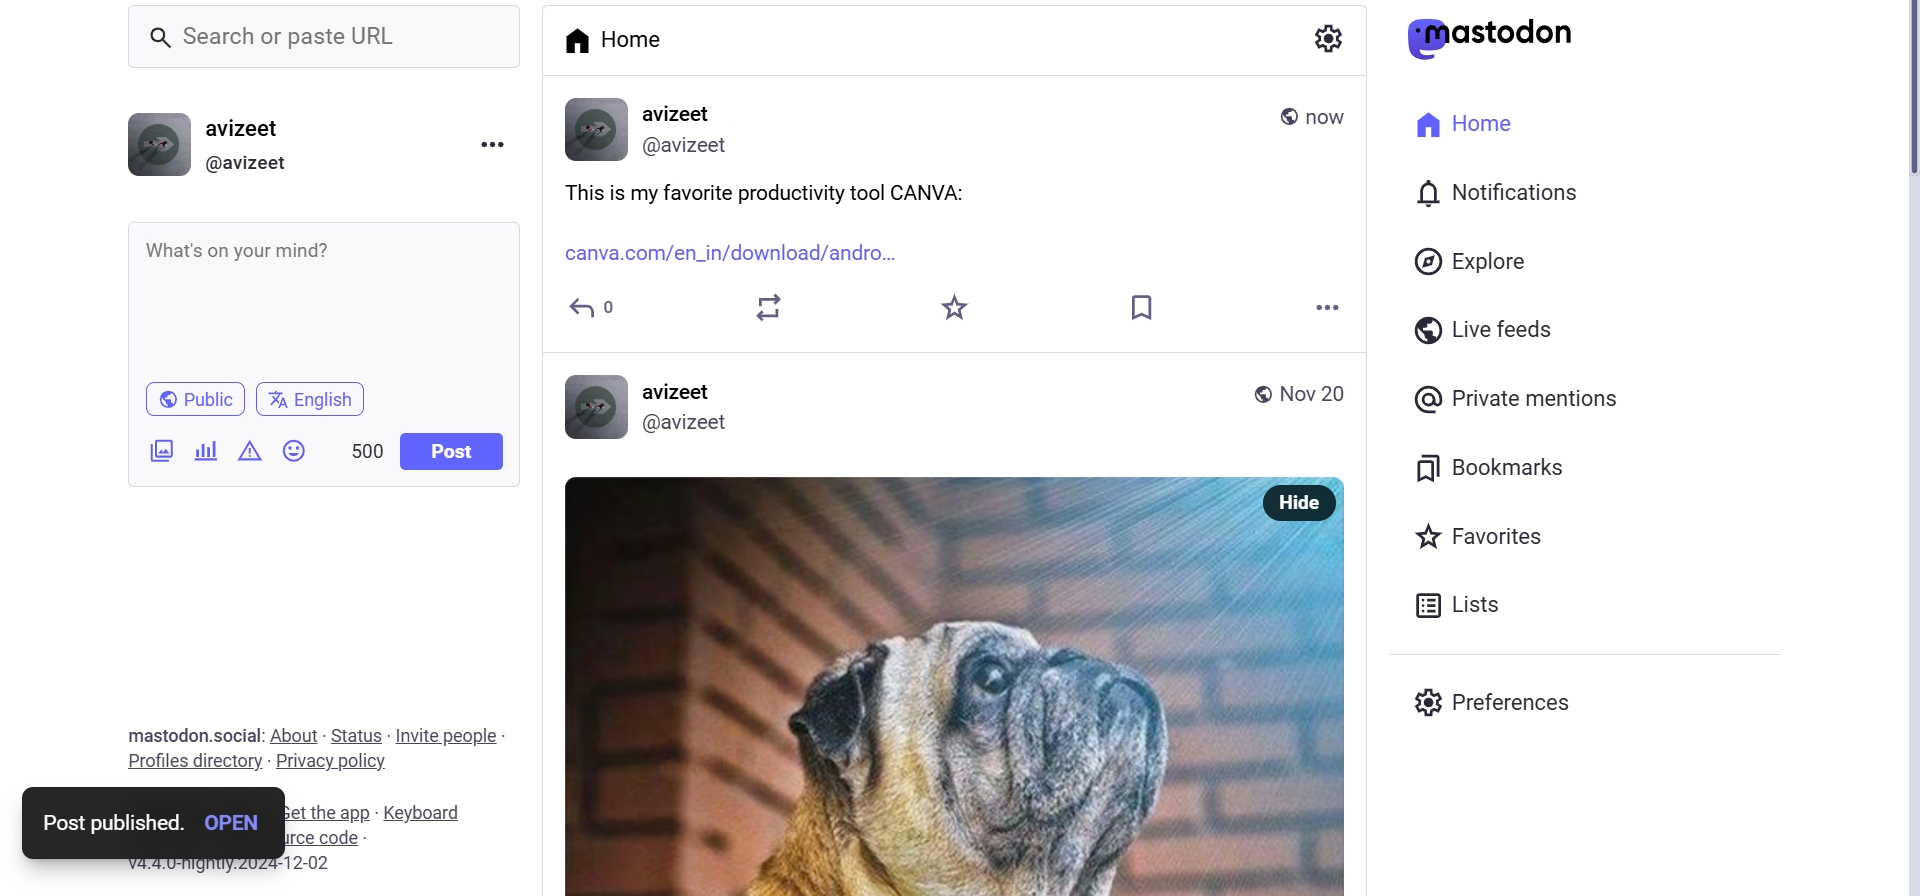  What do you see at coordinates (685, 392) in the screenshot?
I see `avizeet` at bounding box center [685, 392].